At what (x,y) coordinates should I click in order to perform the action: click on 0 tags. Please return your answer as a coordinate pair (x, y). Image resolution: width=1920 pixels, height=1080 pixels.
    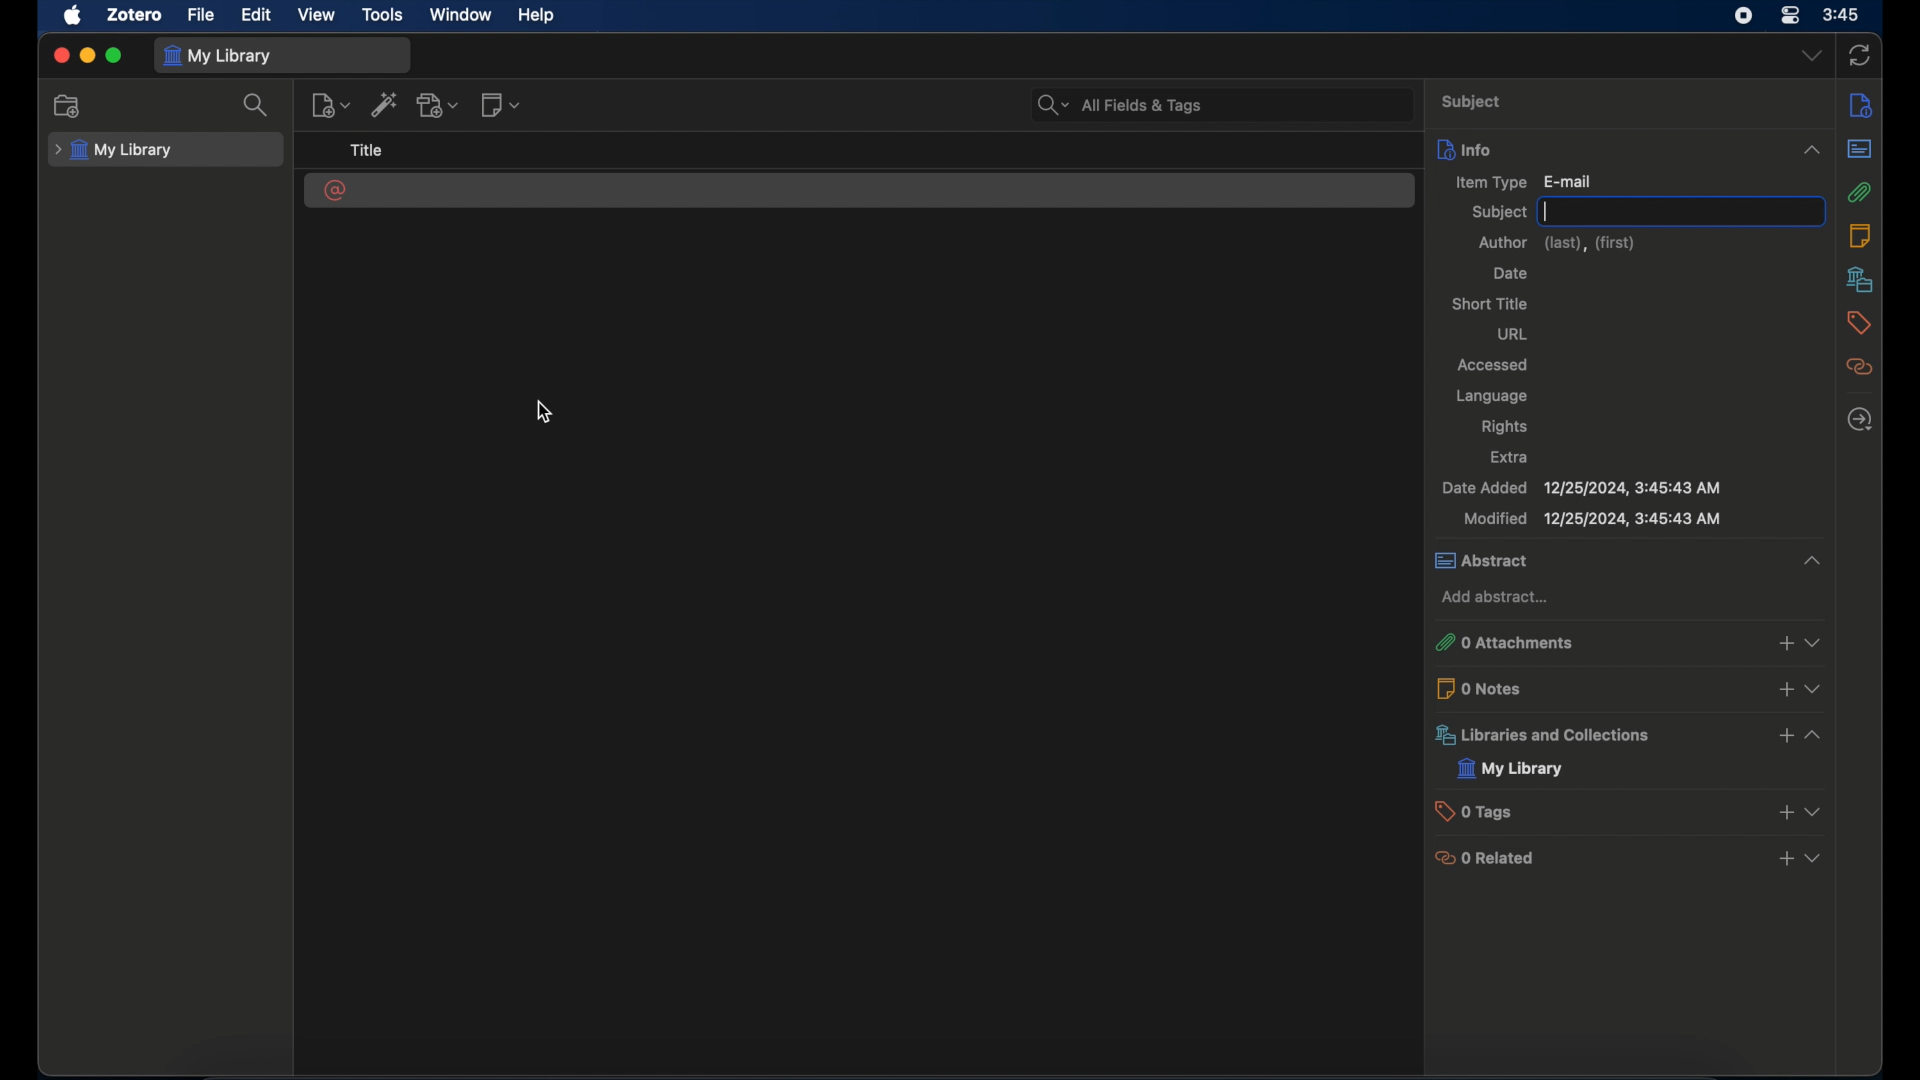
    Looking at the image, I should click on (1633, 810).